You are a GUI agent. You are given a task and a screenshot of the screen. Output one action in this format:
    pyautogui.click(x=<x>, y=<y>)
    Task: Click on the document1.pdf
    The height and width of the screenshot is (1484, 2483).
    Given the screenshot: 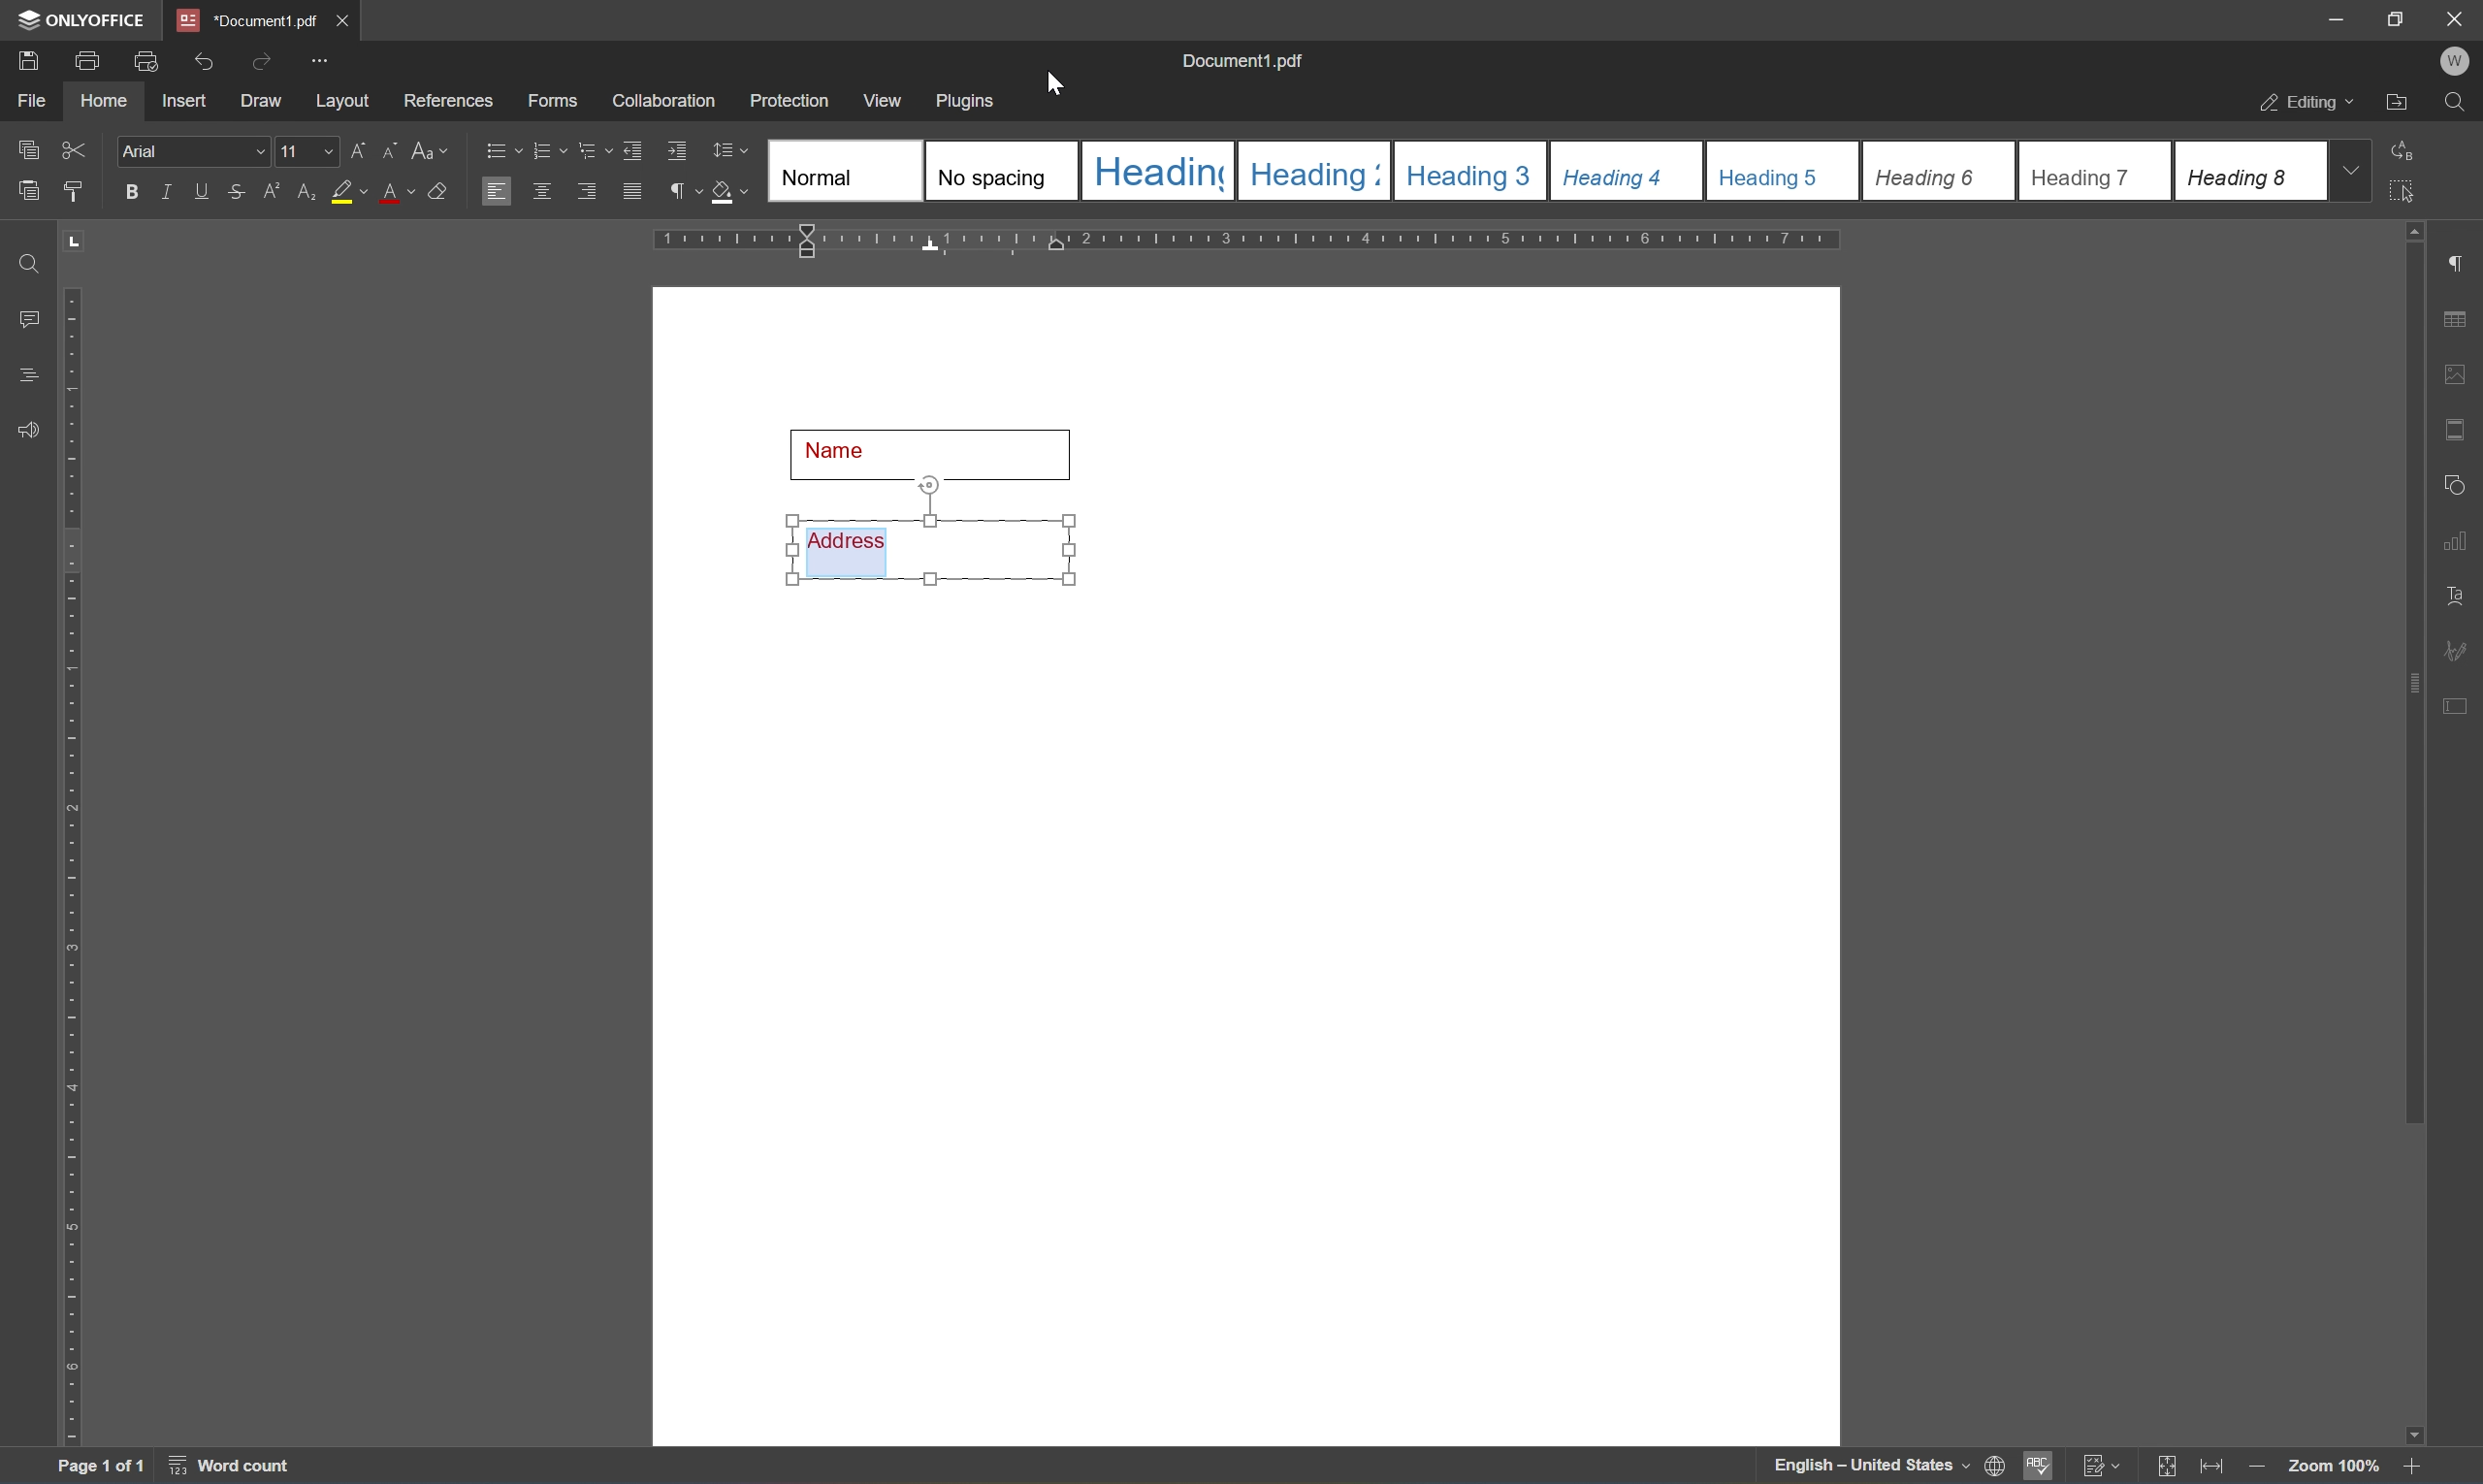 What is the action you would take?
    pyautogui.click(x=1244, y=58)
    